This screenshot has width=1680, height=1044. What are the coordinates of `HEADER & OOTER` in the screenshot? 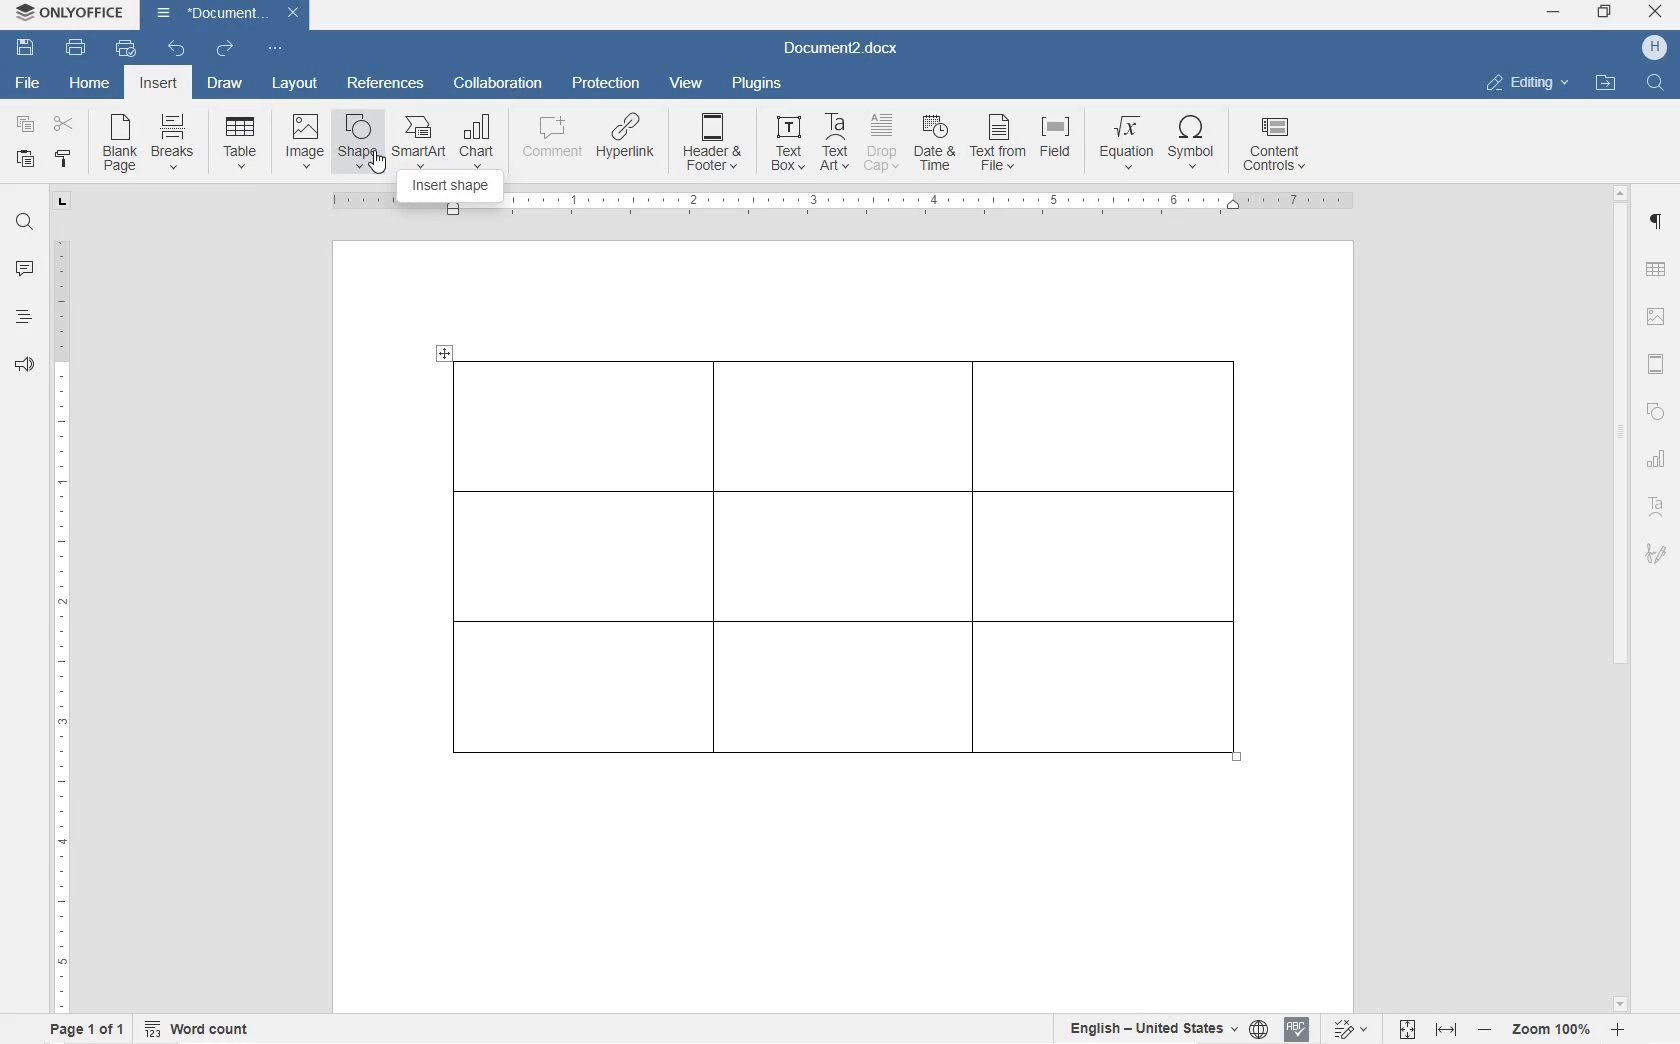 It's located at (713, 143).